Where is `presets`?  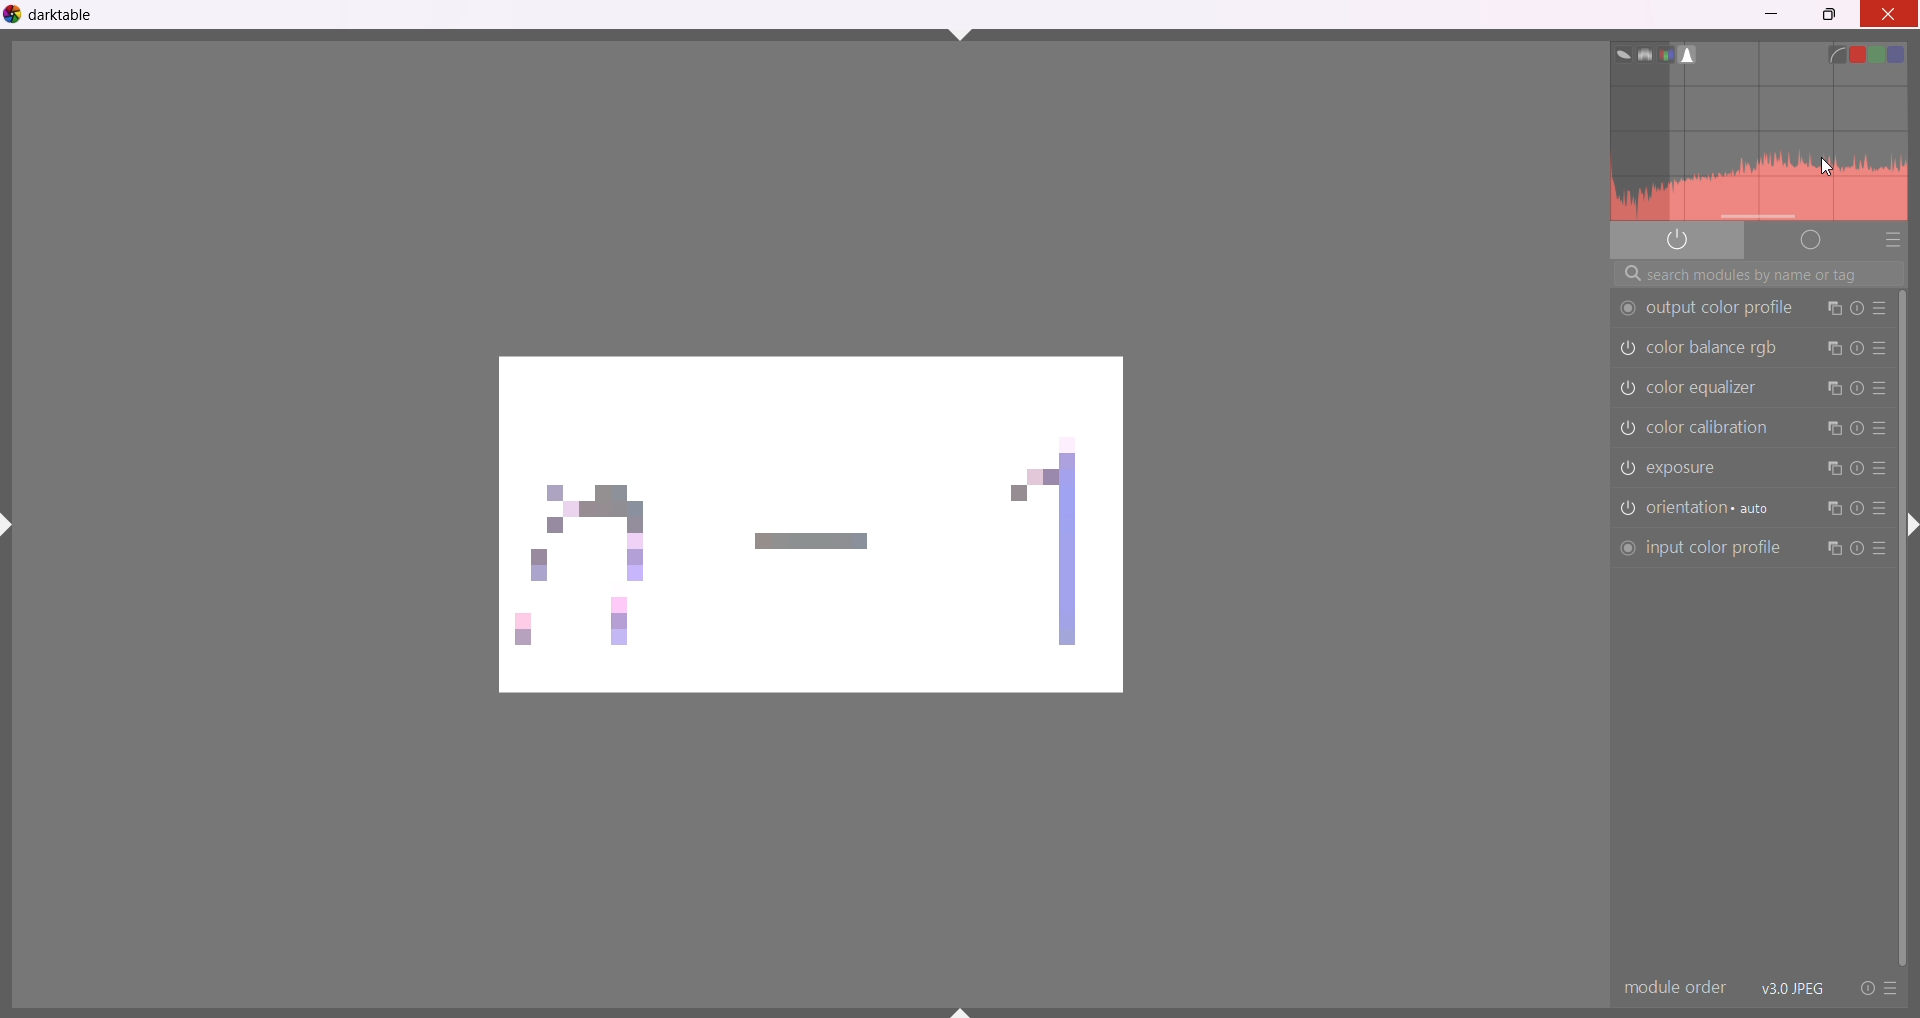
presets is located at coordinates (1882, 428).